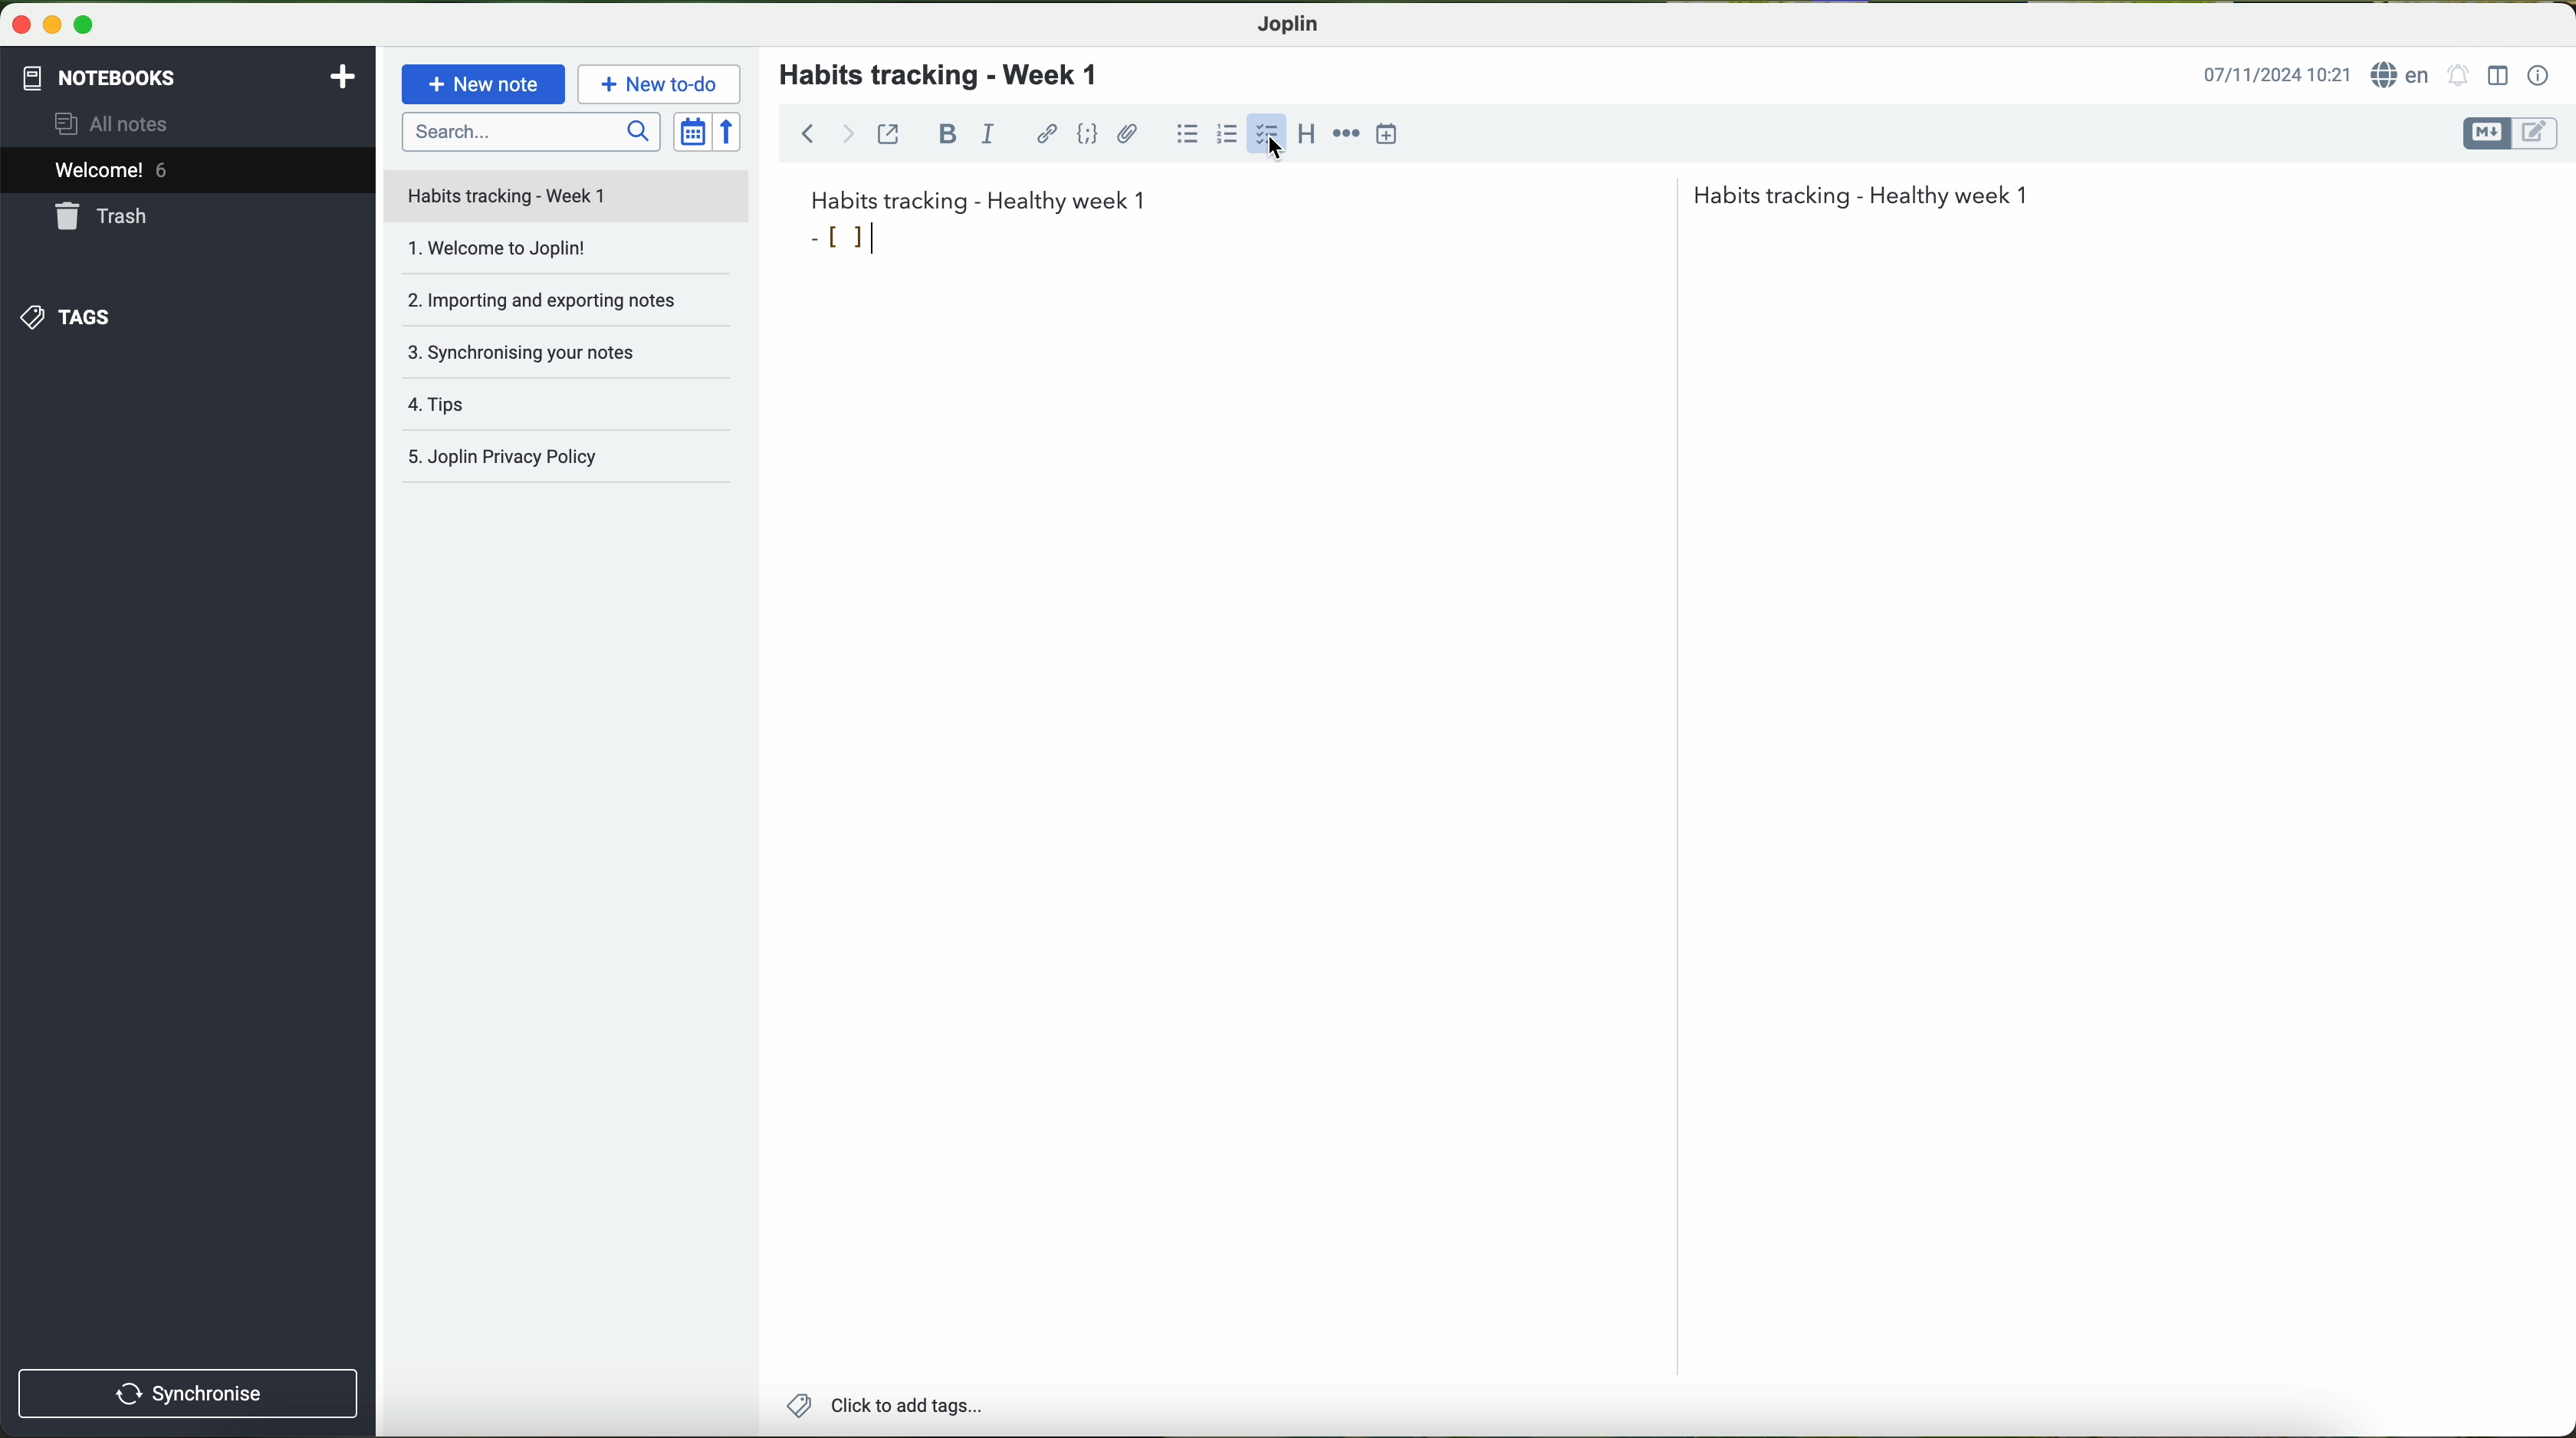  Describe the element at coordinates (1129, 133) in the screenshot. I see `attach file` at that location.